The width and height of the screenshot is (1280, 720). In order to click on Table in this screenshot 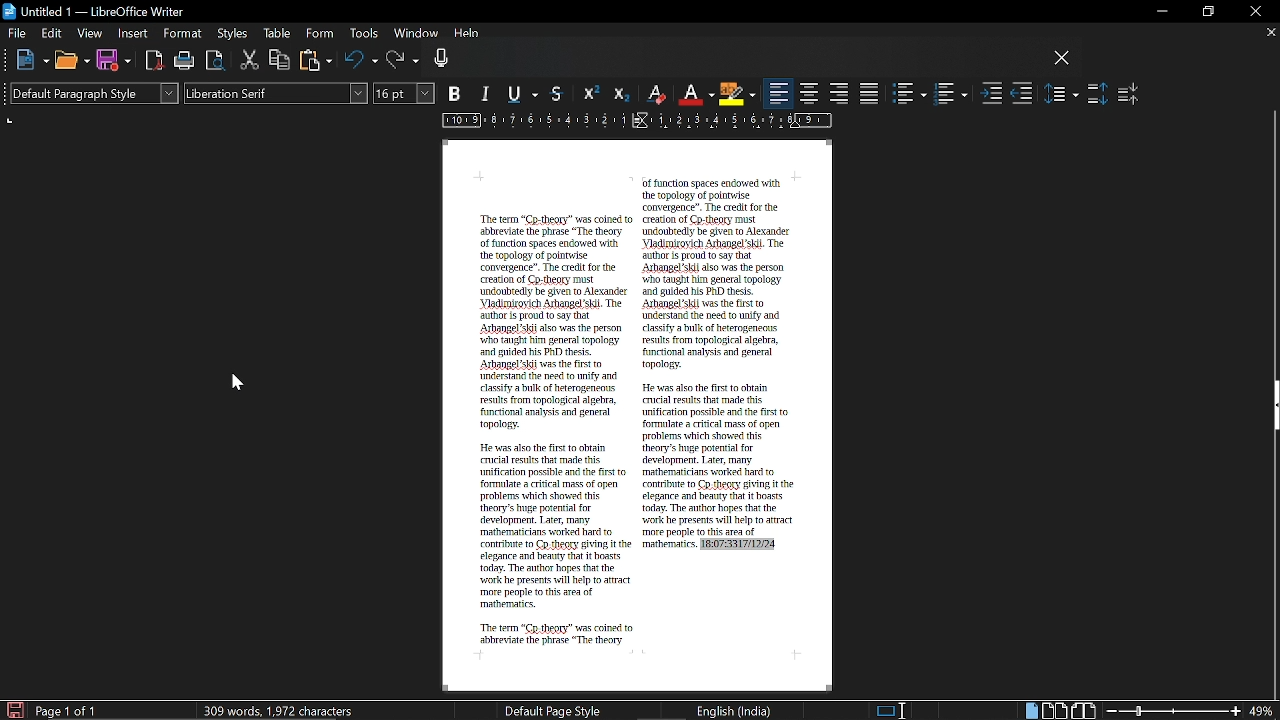, I will do `click(277, 35)`.